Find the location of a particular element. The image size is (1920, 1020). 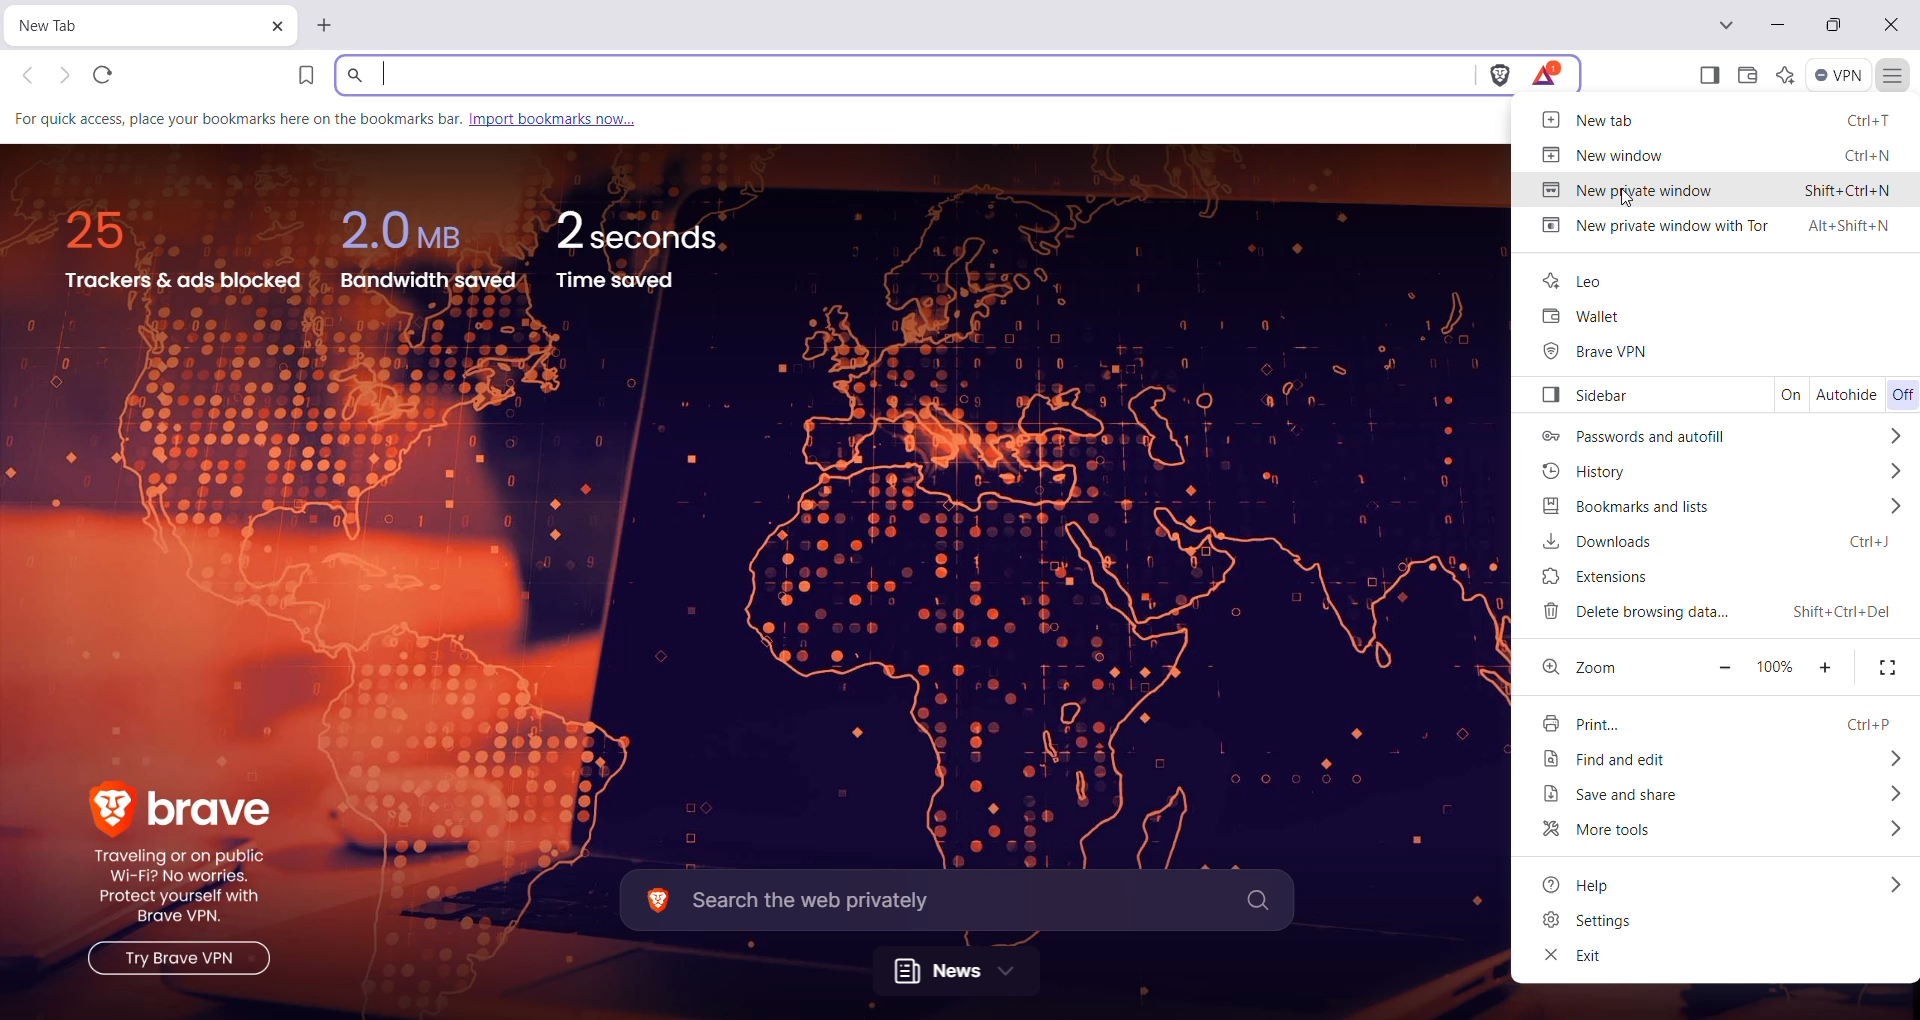

More options is located at coordinates (1897, 434).